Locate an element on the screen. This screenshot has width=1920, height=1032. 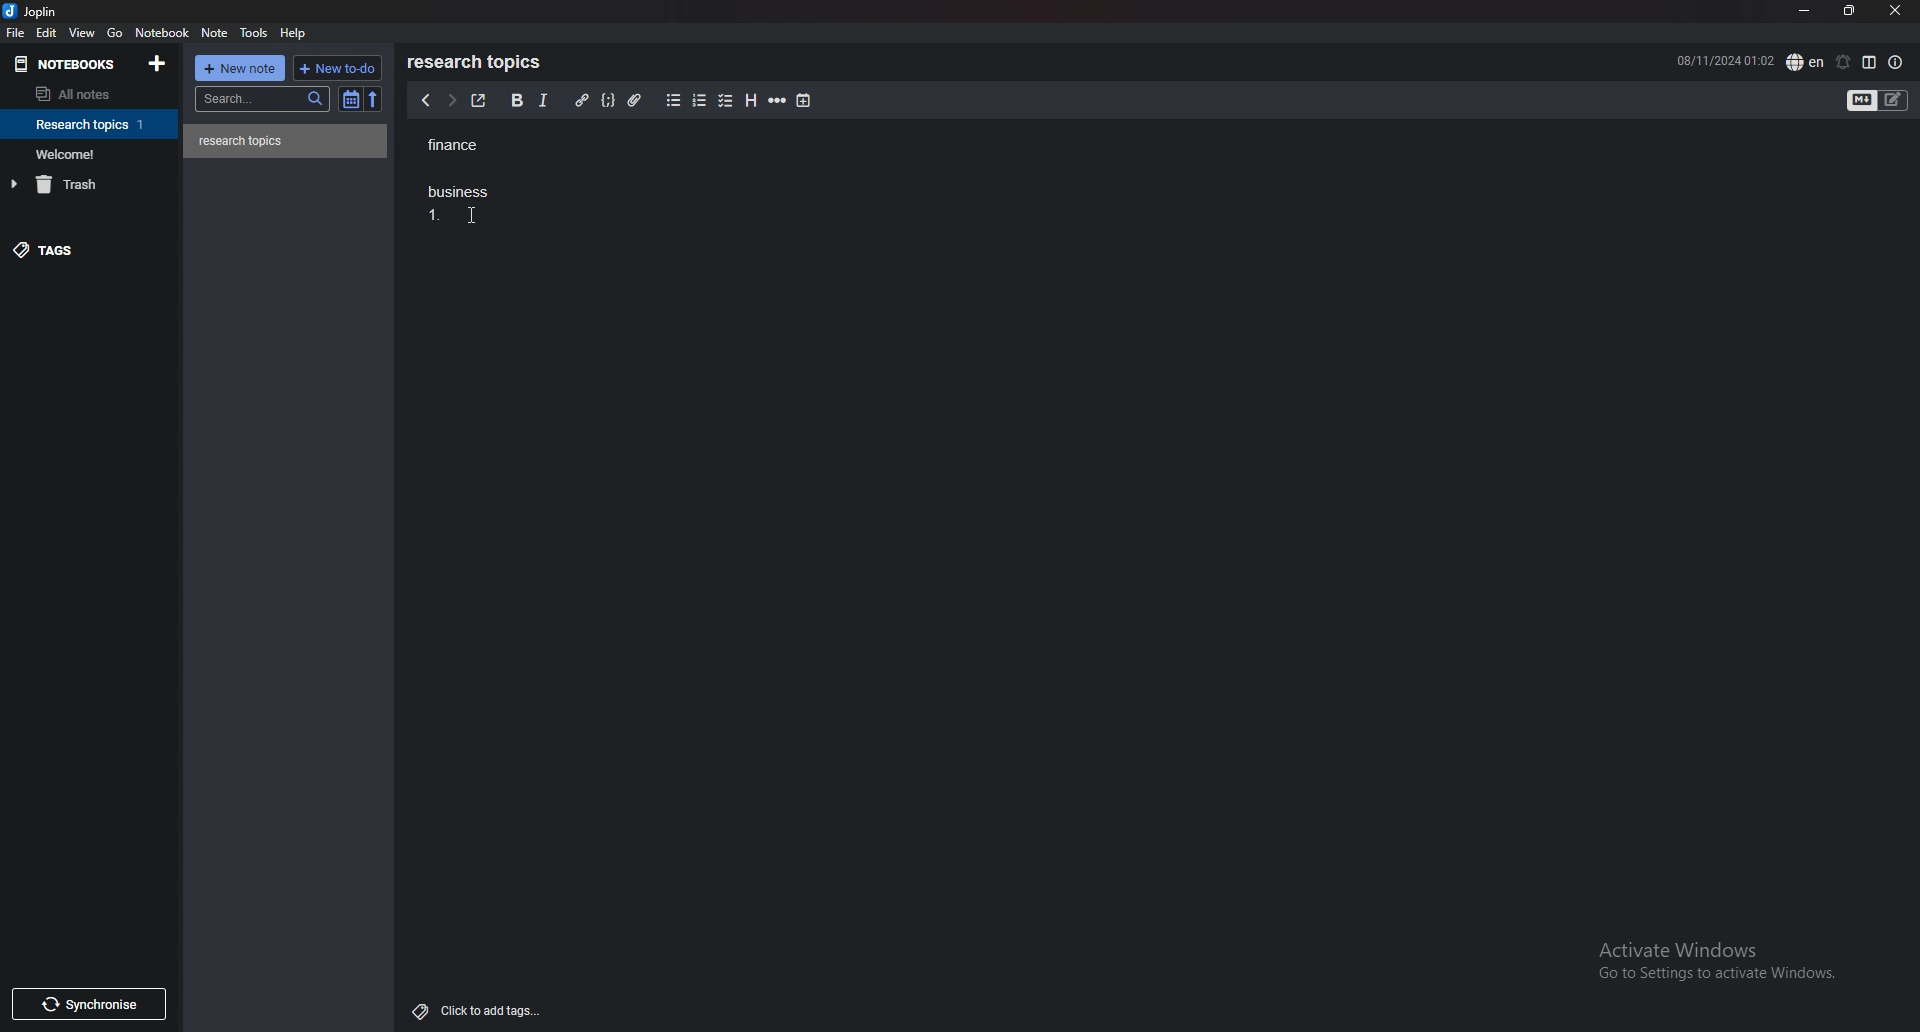
view is located at coordinates (83, 33).